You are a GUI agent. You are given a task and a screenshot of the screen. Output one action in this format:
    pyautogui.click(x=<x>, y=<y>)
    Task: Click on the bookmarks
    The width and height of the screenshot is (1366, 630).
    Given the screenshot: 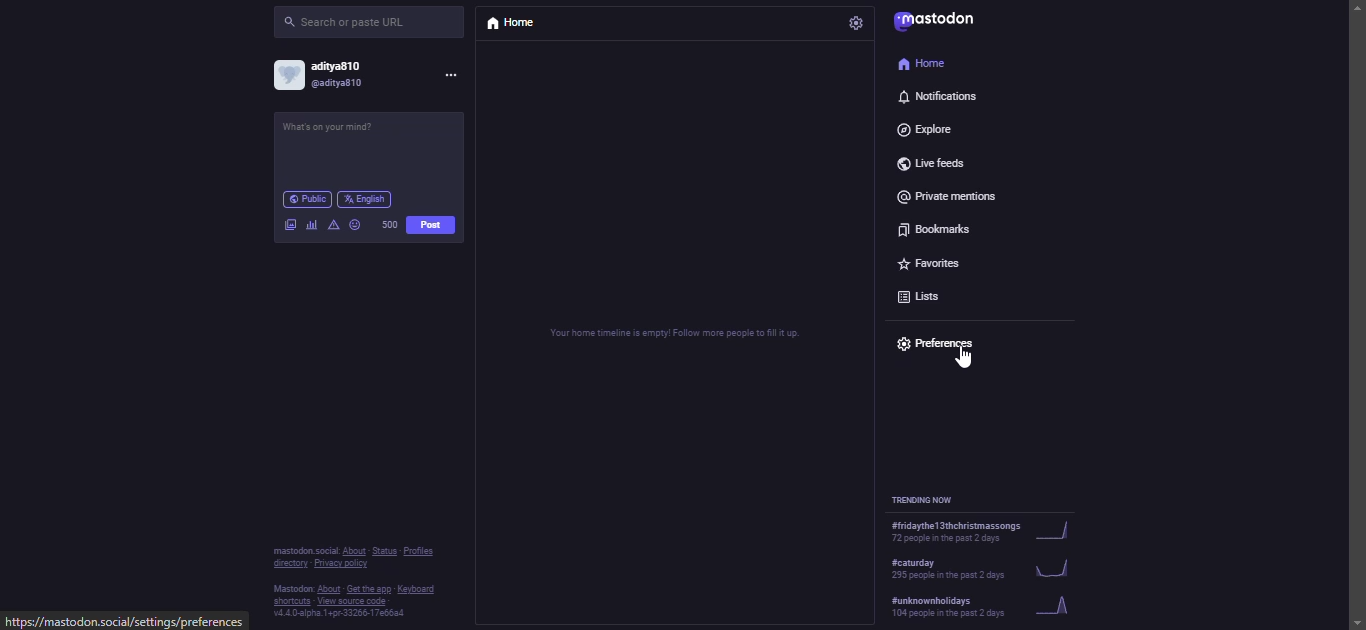 What is the action you would take?
    pyautogui.click(x=943, y=228)
    